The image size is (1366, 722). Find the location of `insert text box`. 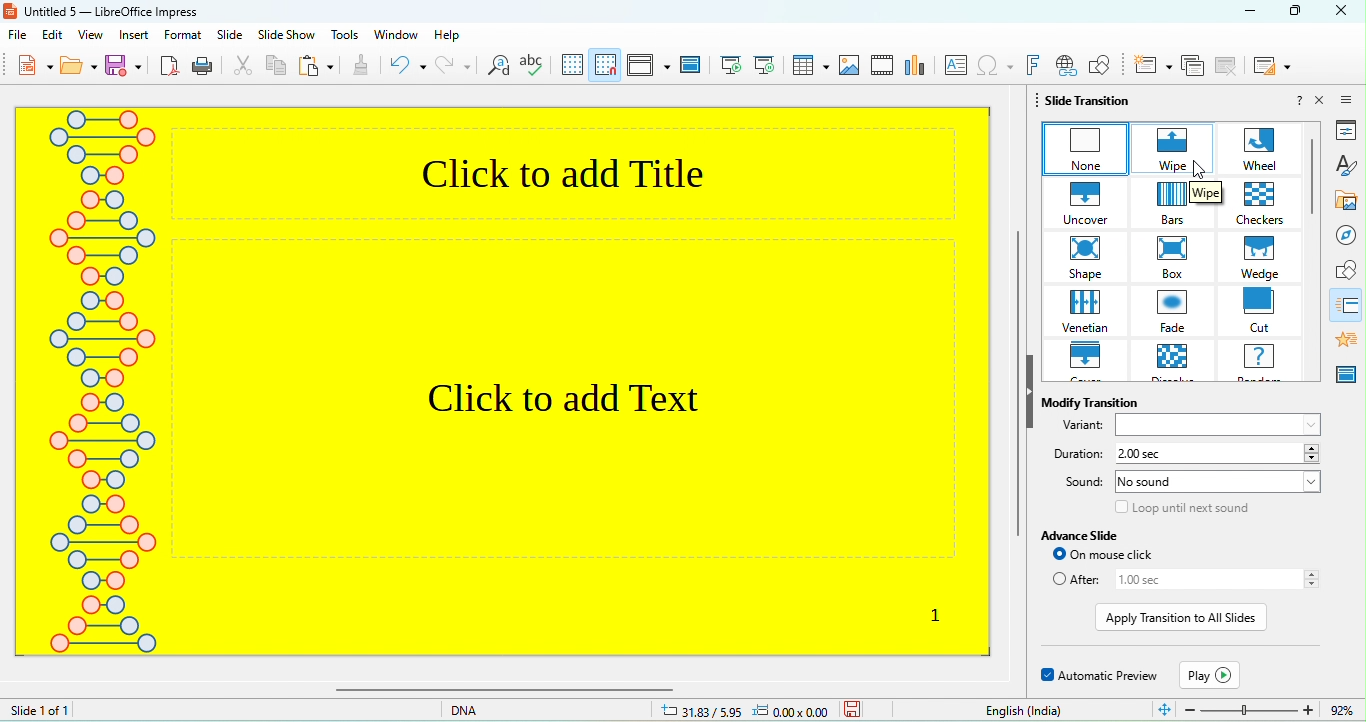

insert text box is located at coordinates (954, 67).